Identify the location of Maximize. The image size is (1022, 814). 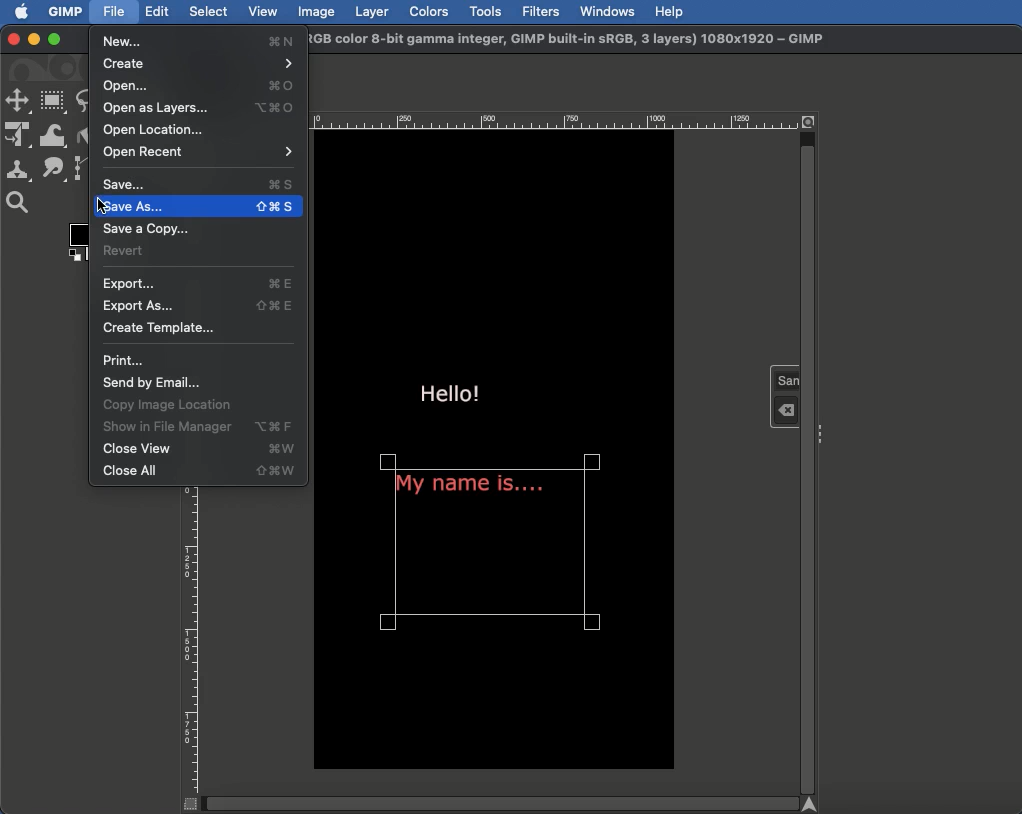
(56, 41).